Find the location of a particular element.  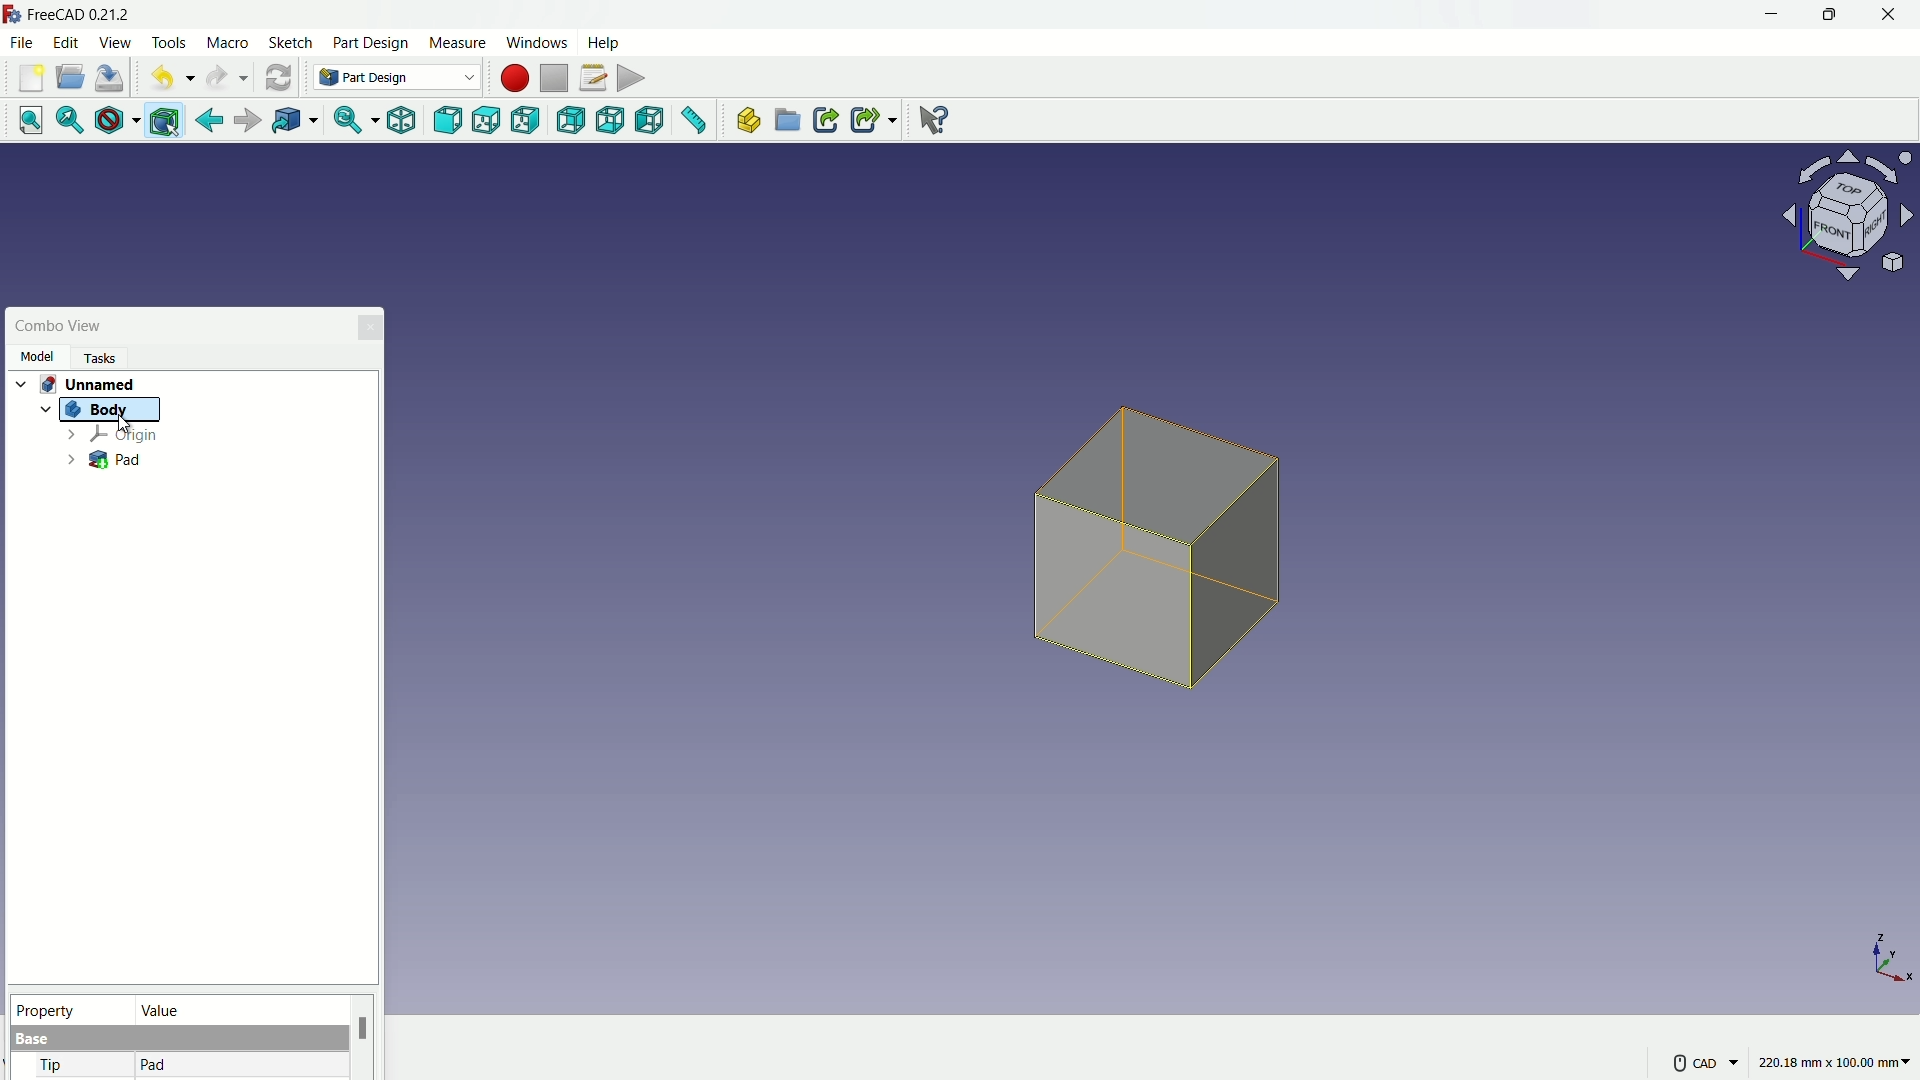

close app is located at coordinates (1890, 15).